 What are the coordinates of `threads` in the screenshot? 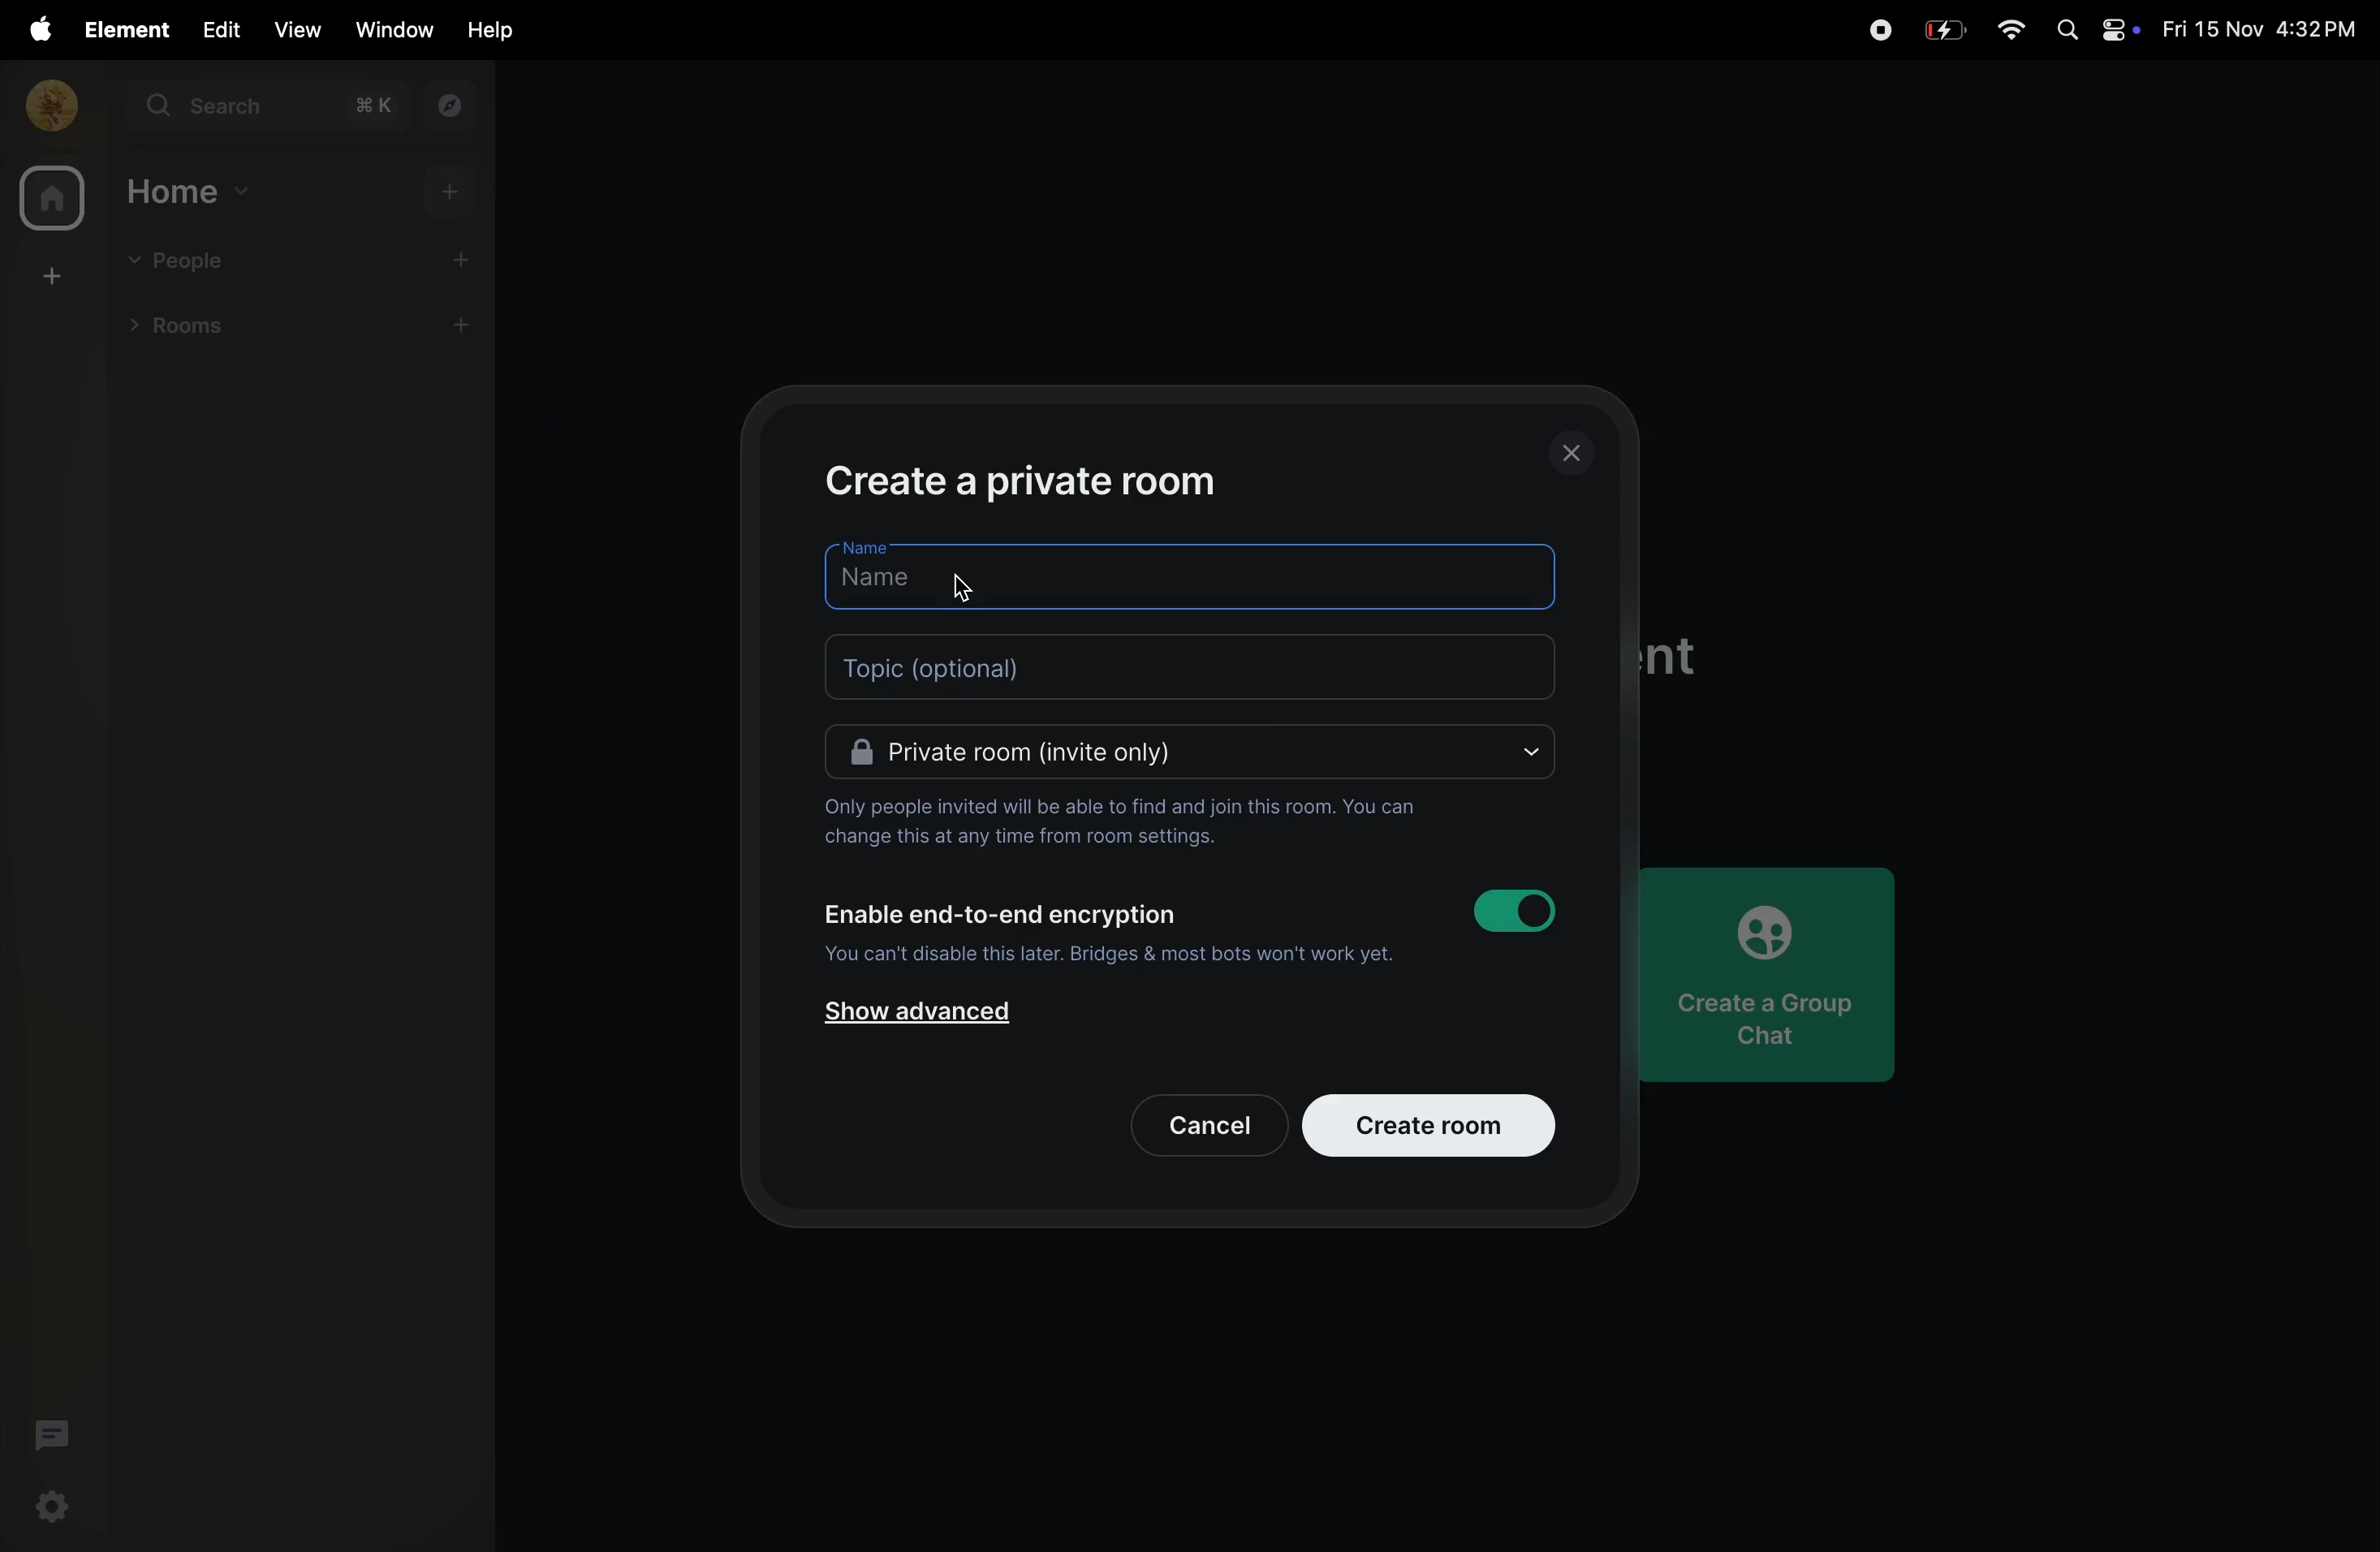 It's located at (48, 1434).